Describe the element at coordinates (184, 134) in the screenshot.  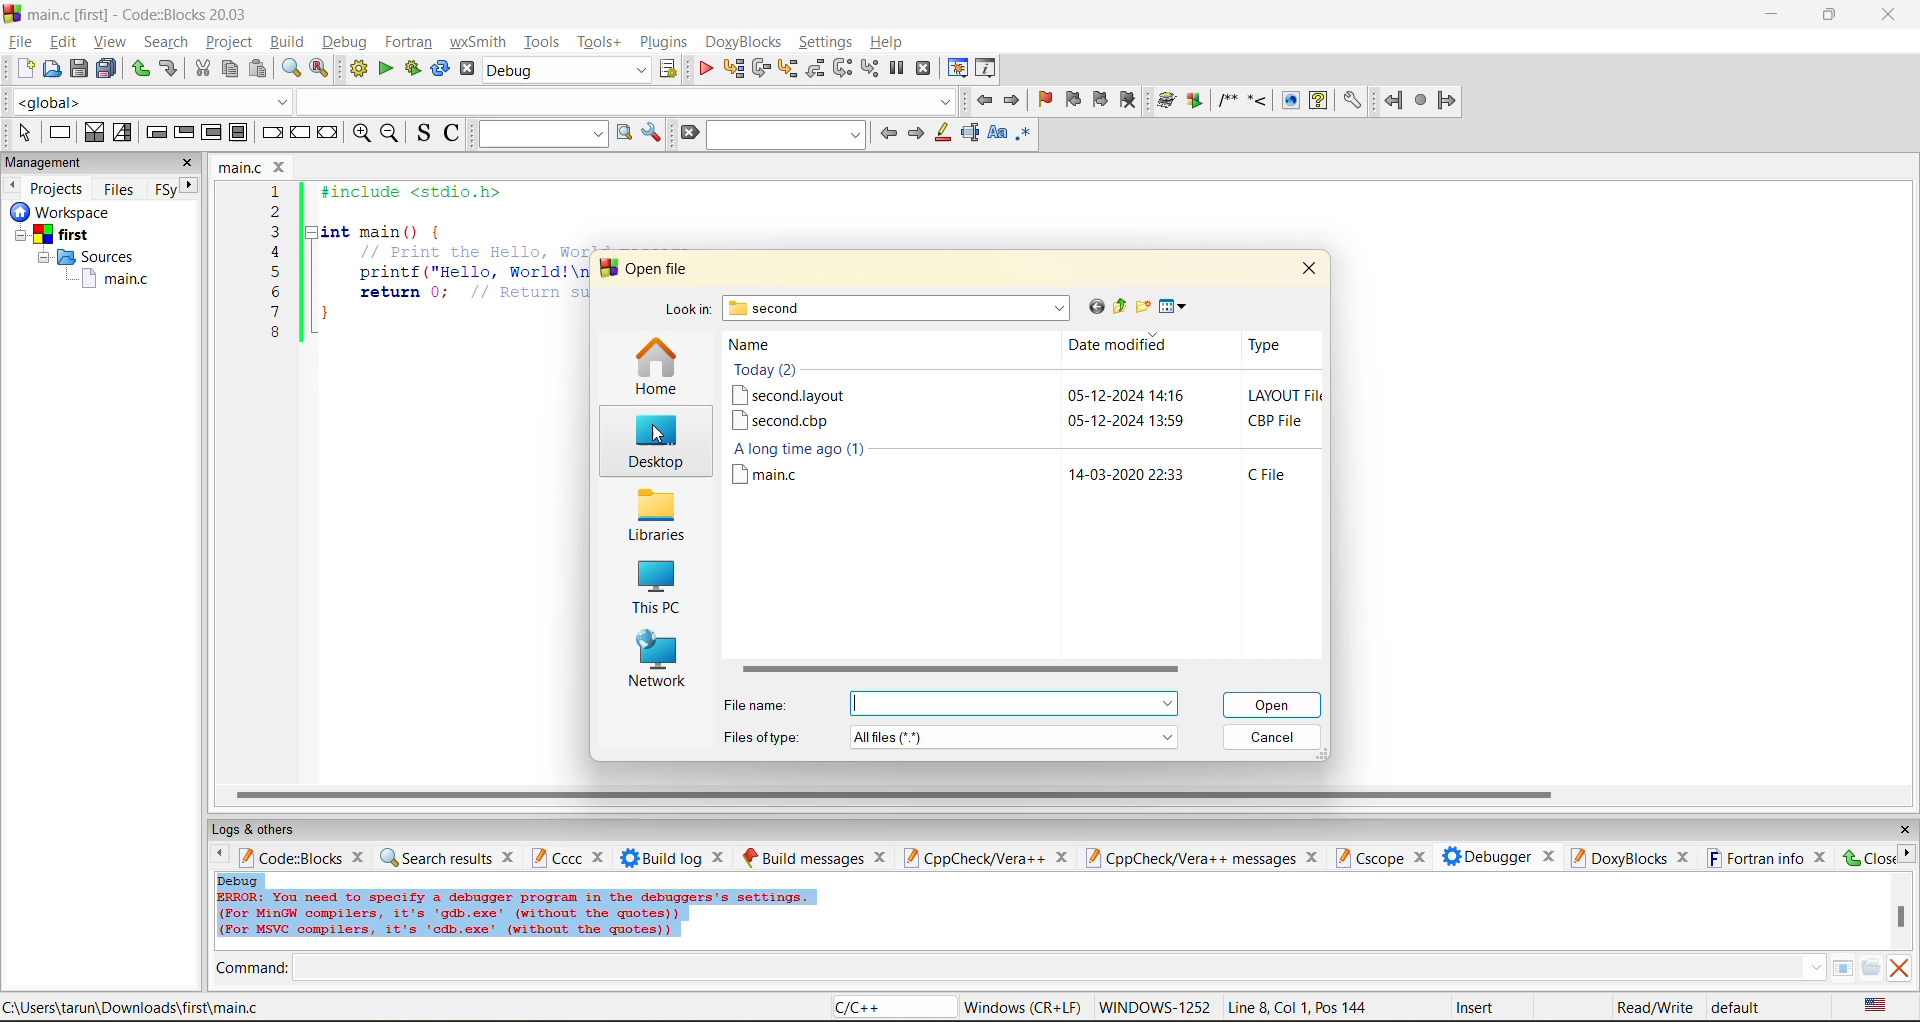
I see `exit condition loop` at that location.